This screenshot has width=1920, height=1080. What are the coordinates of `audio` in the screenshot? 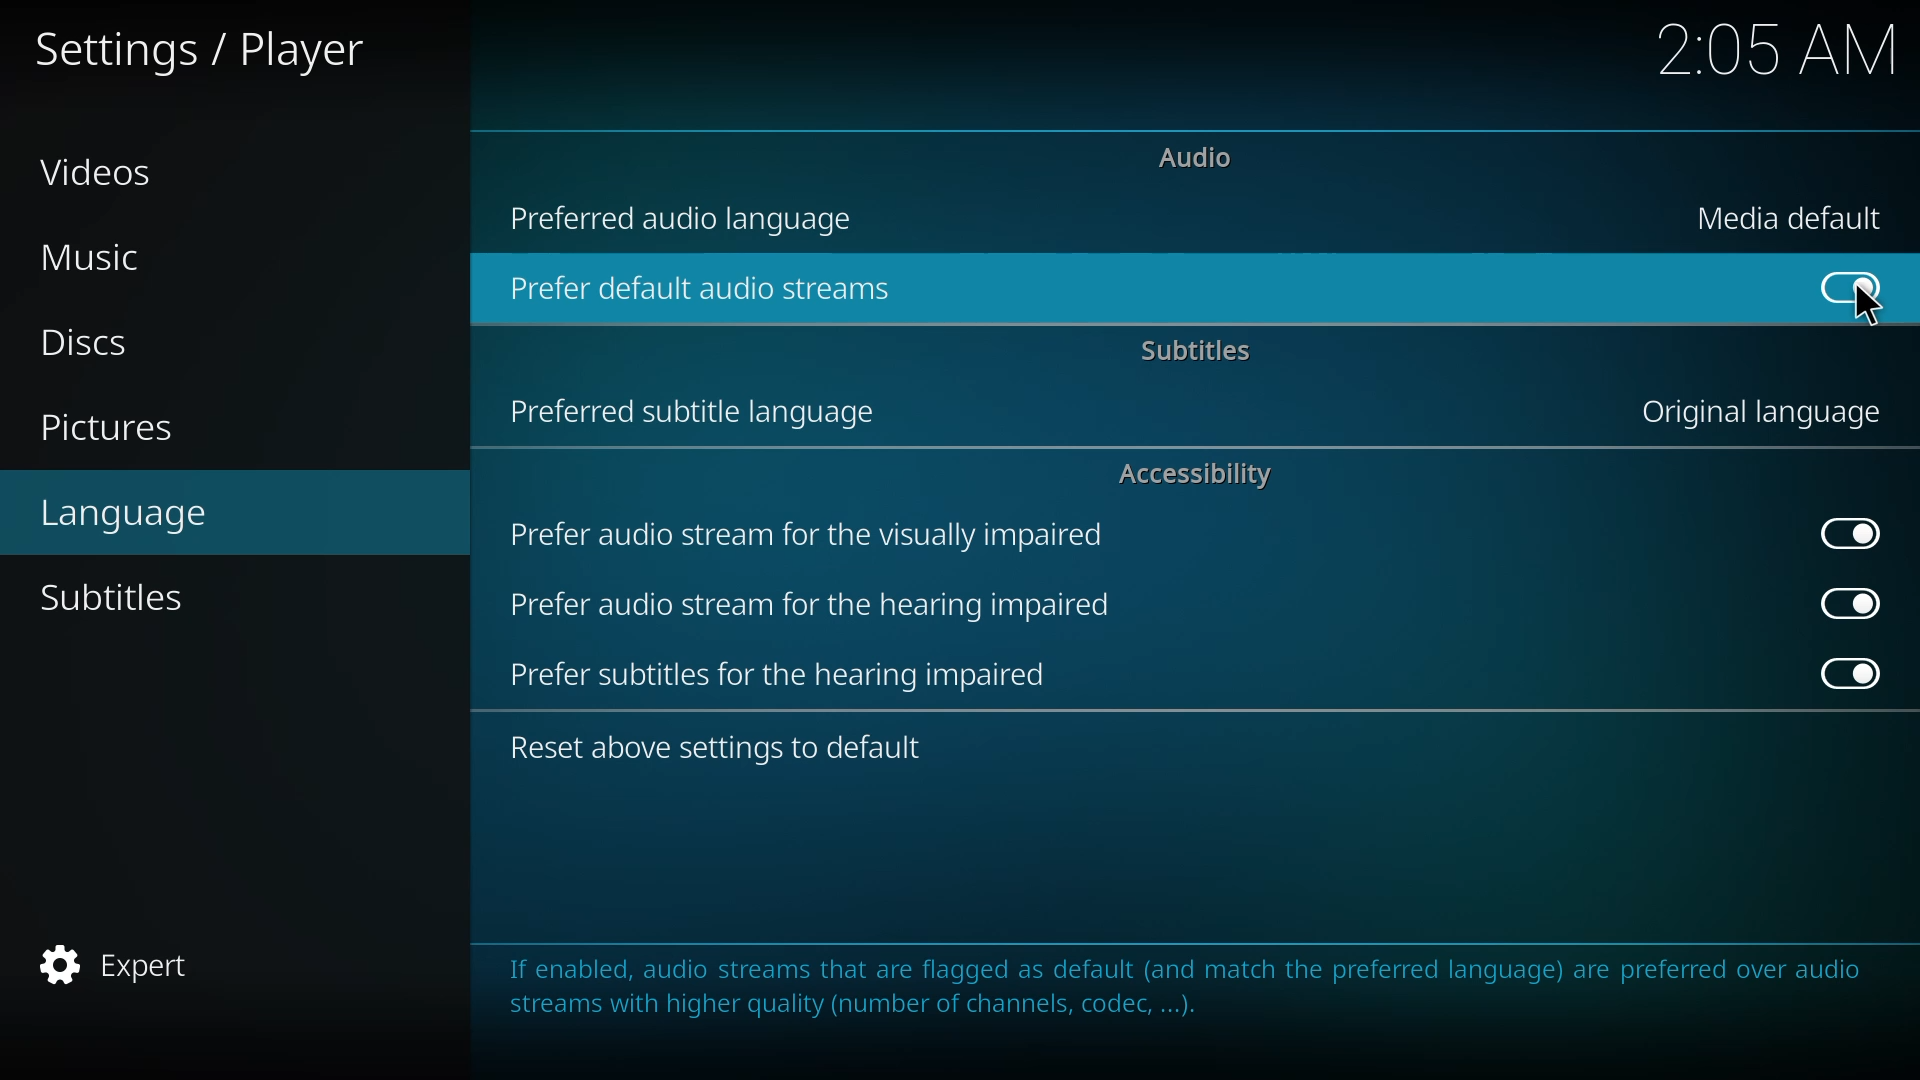 It's located at (1197, 156).